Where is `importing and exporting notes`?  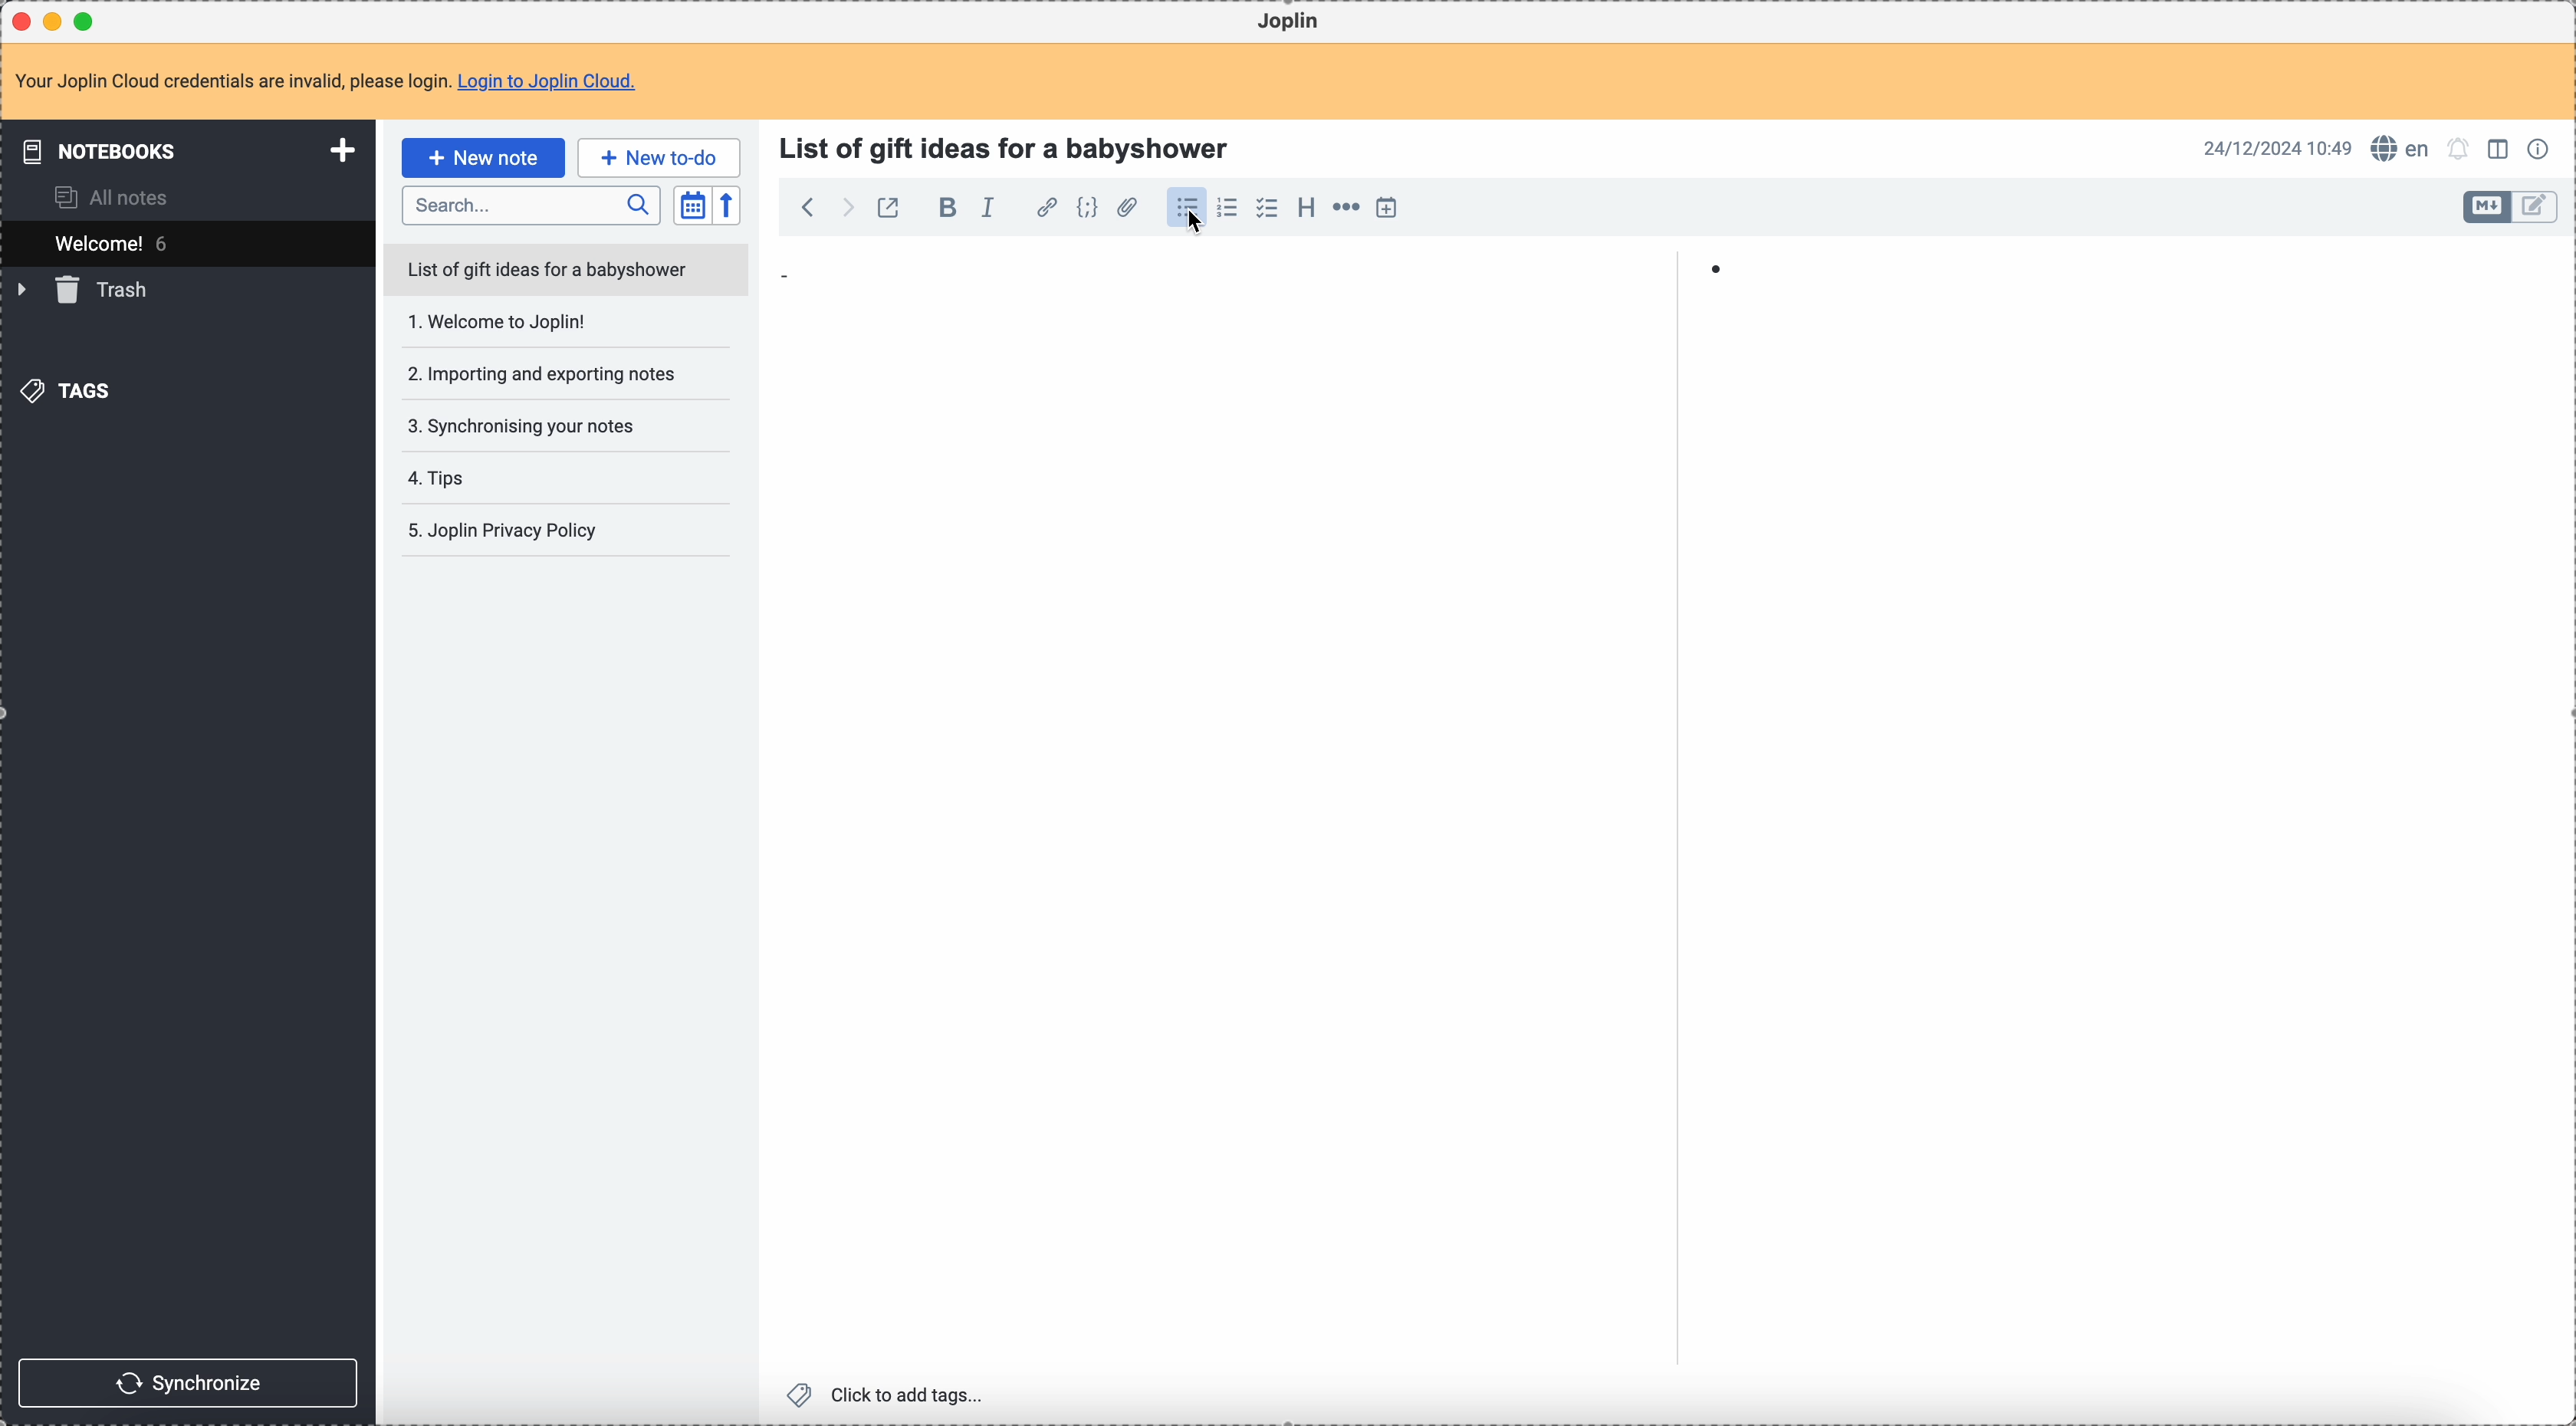 importing and exporting notes is located at coordinates (541, 373).